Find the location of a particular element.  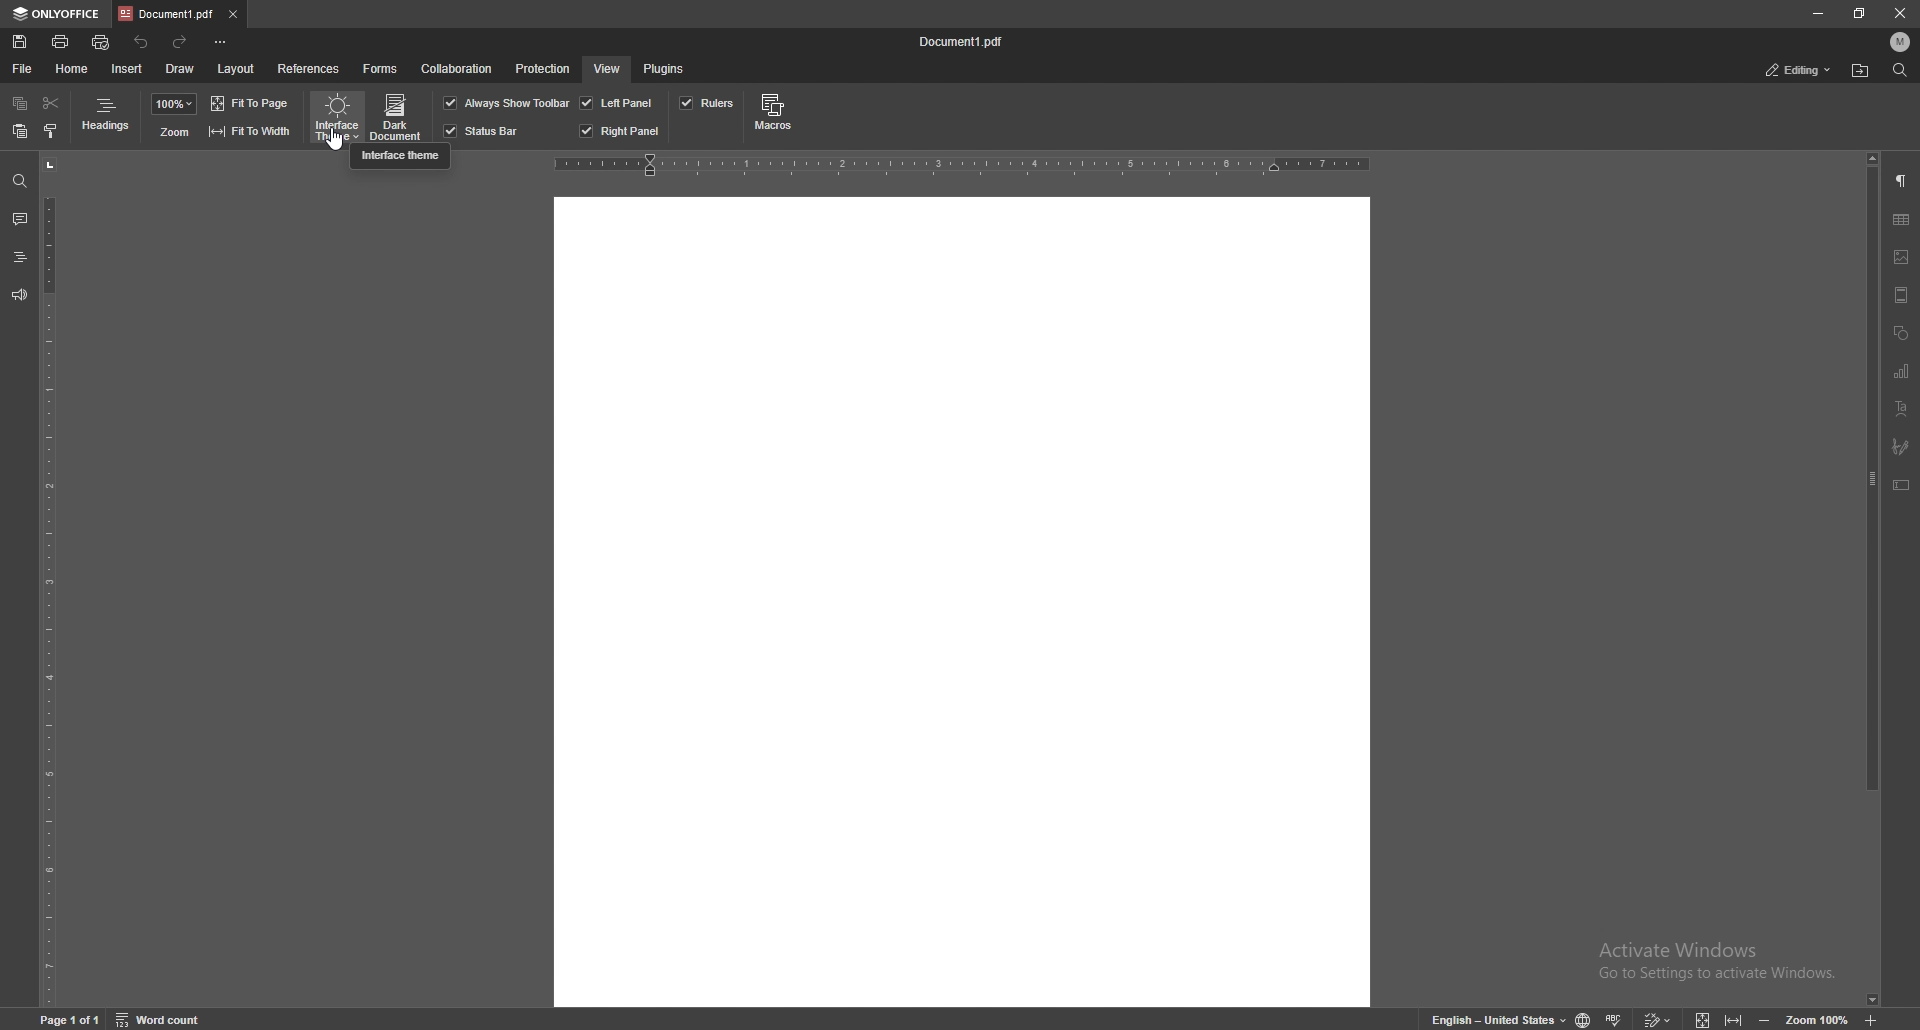

table is located at coordinates (1901, 220).